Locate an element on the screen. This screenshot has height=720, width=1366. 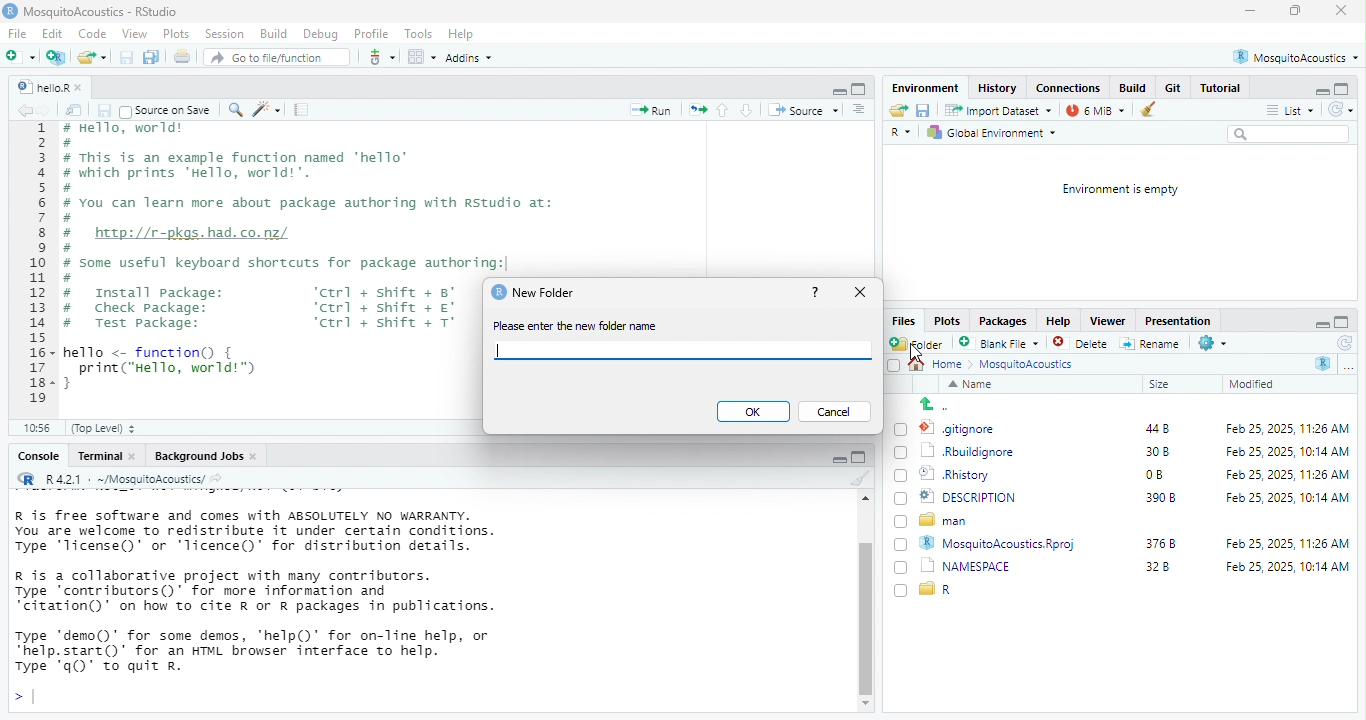
448 is located at coordinates (1151, 428).